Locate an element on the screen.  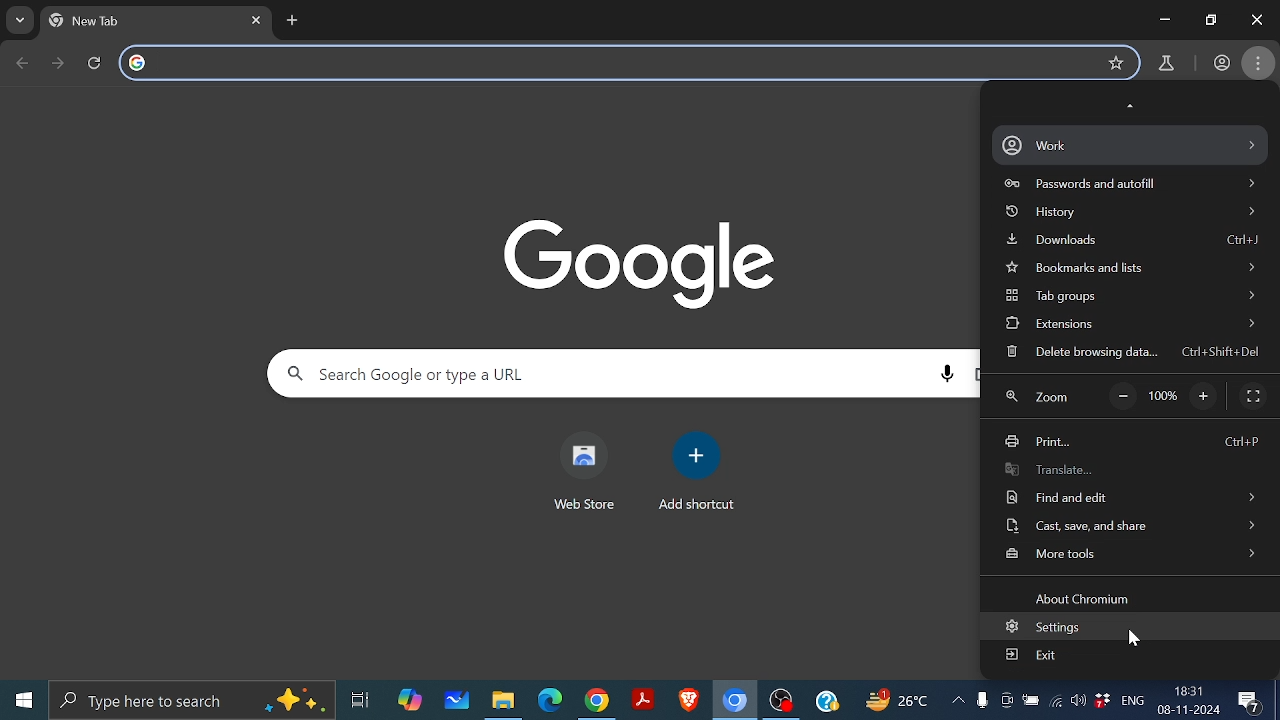
close window is located at coordinates (1256, 19).